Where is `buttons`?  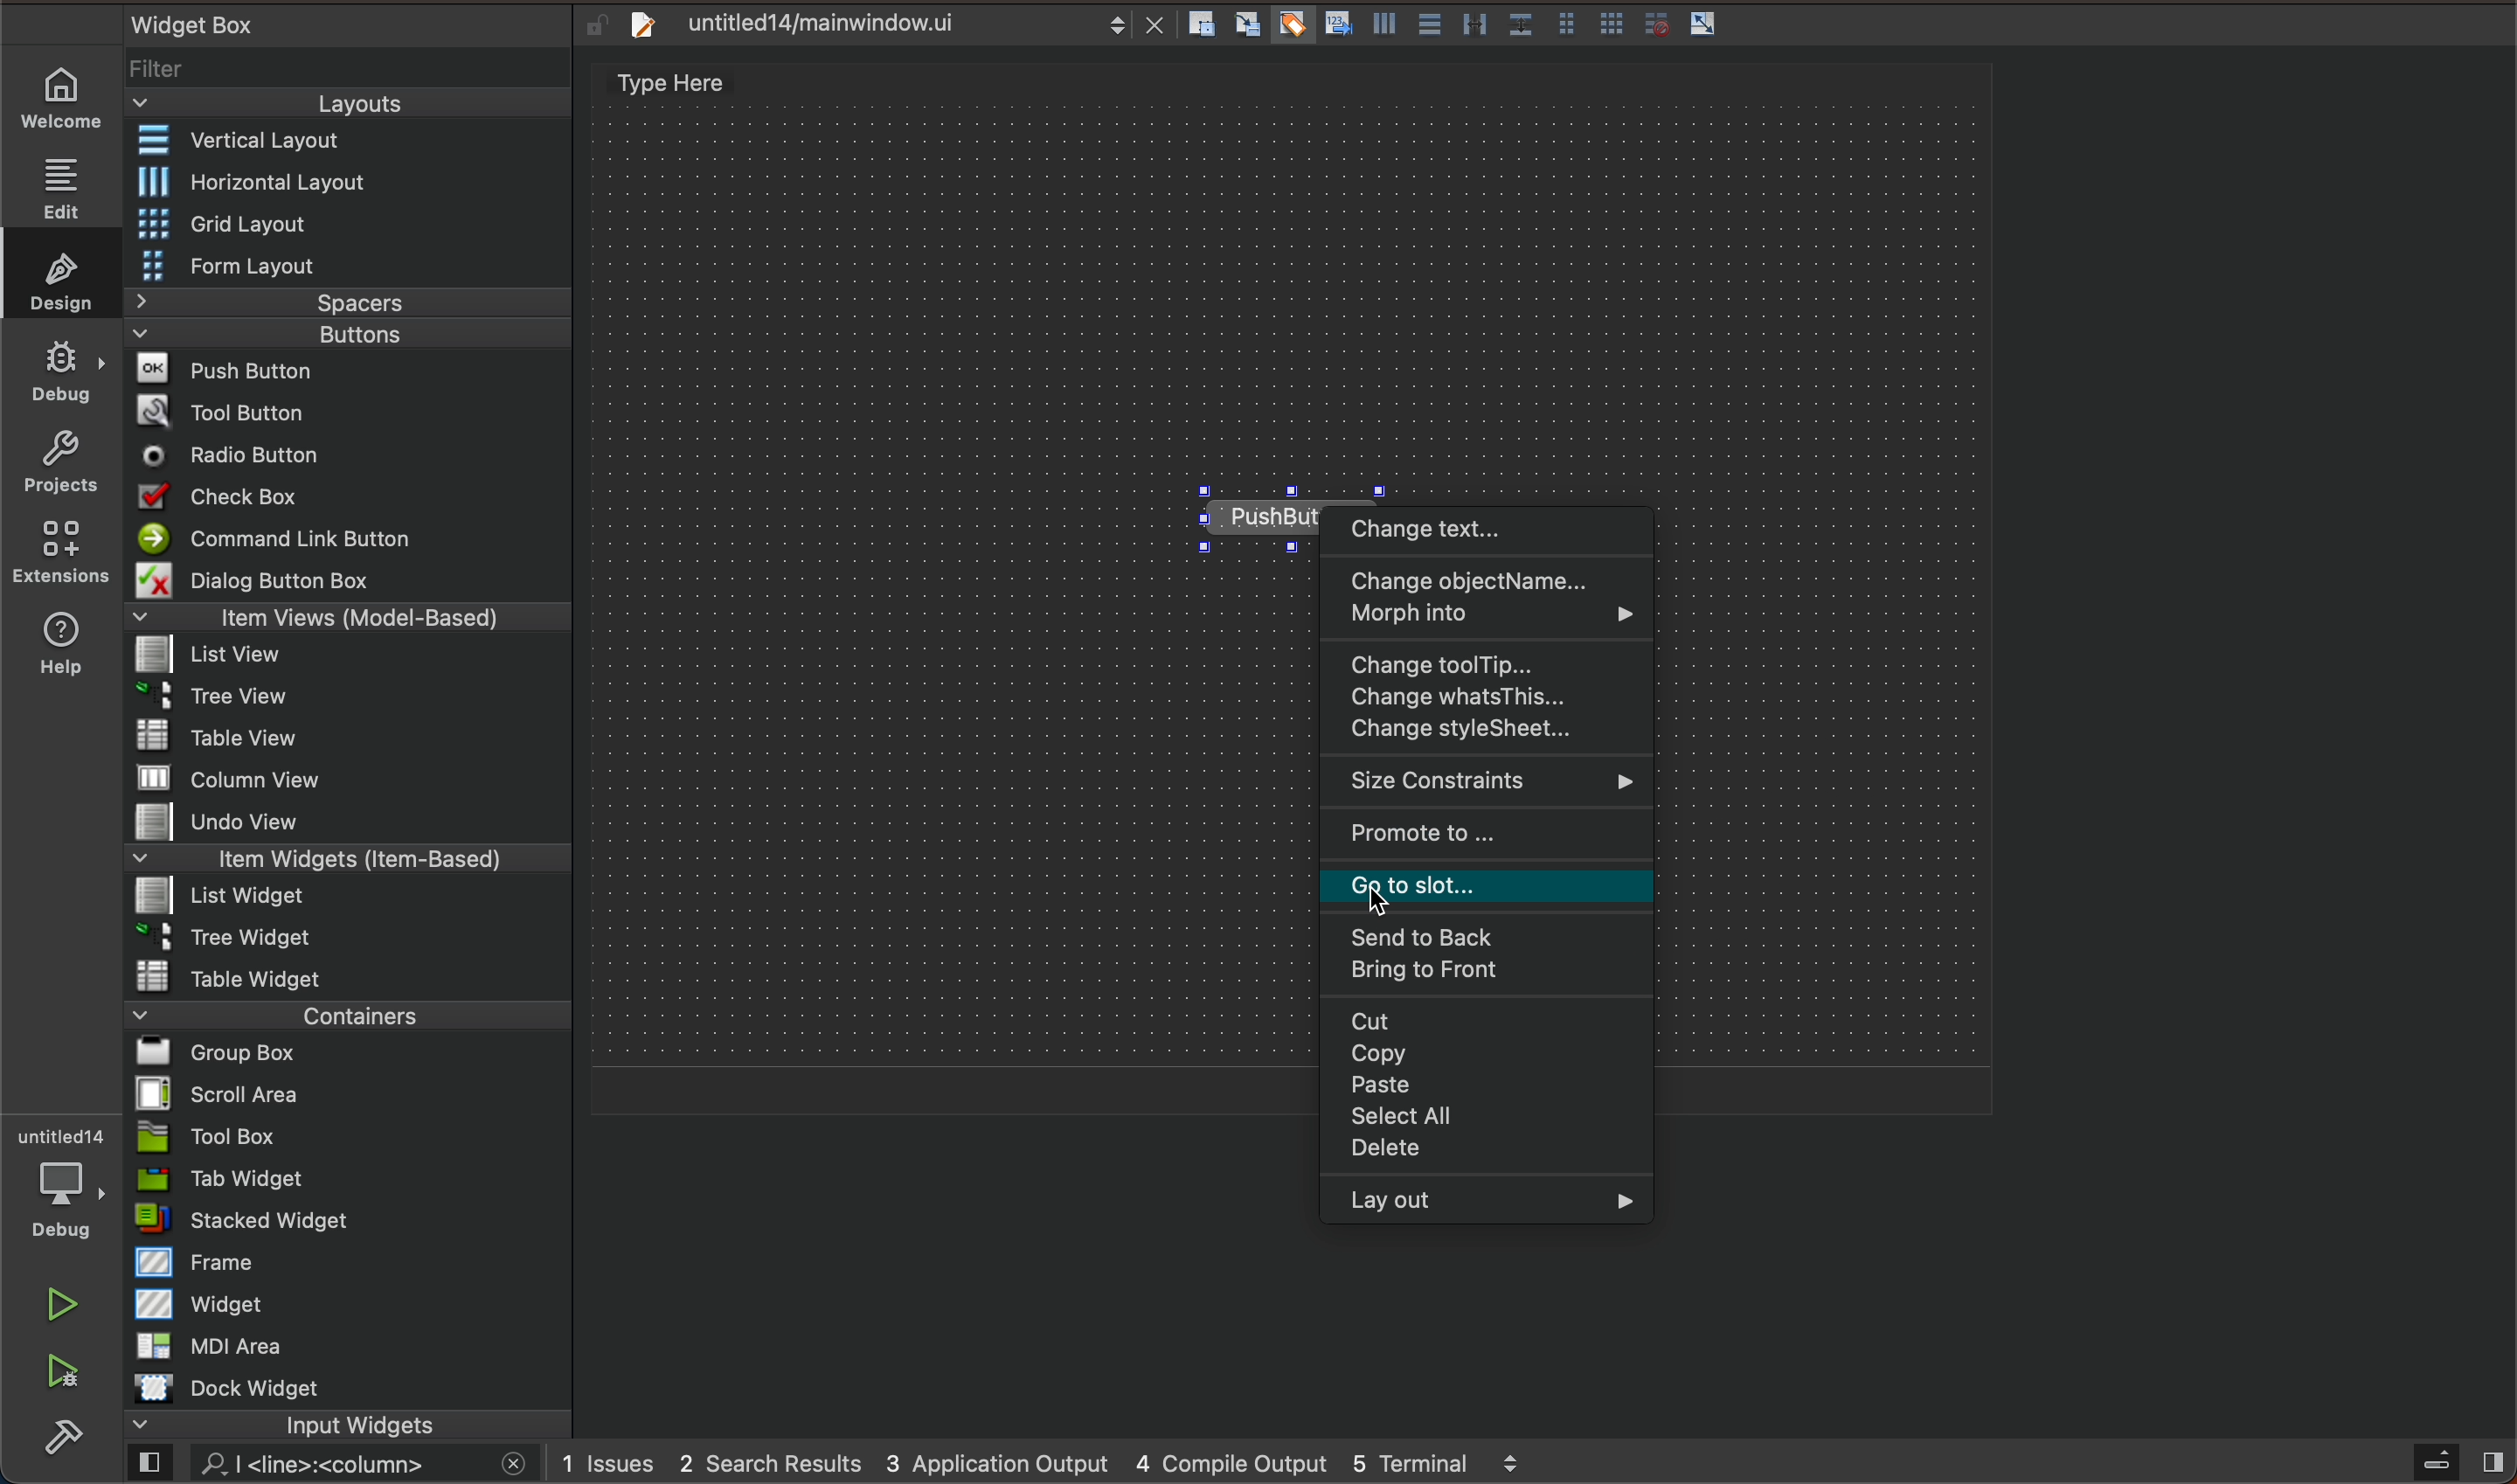 buttons is located at coordinates (342, 337).